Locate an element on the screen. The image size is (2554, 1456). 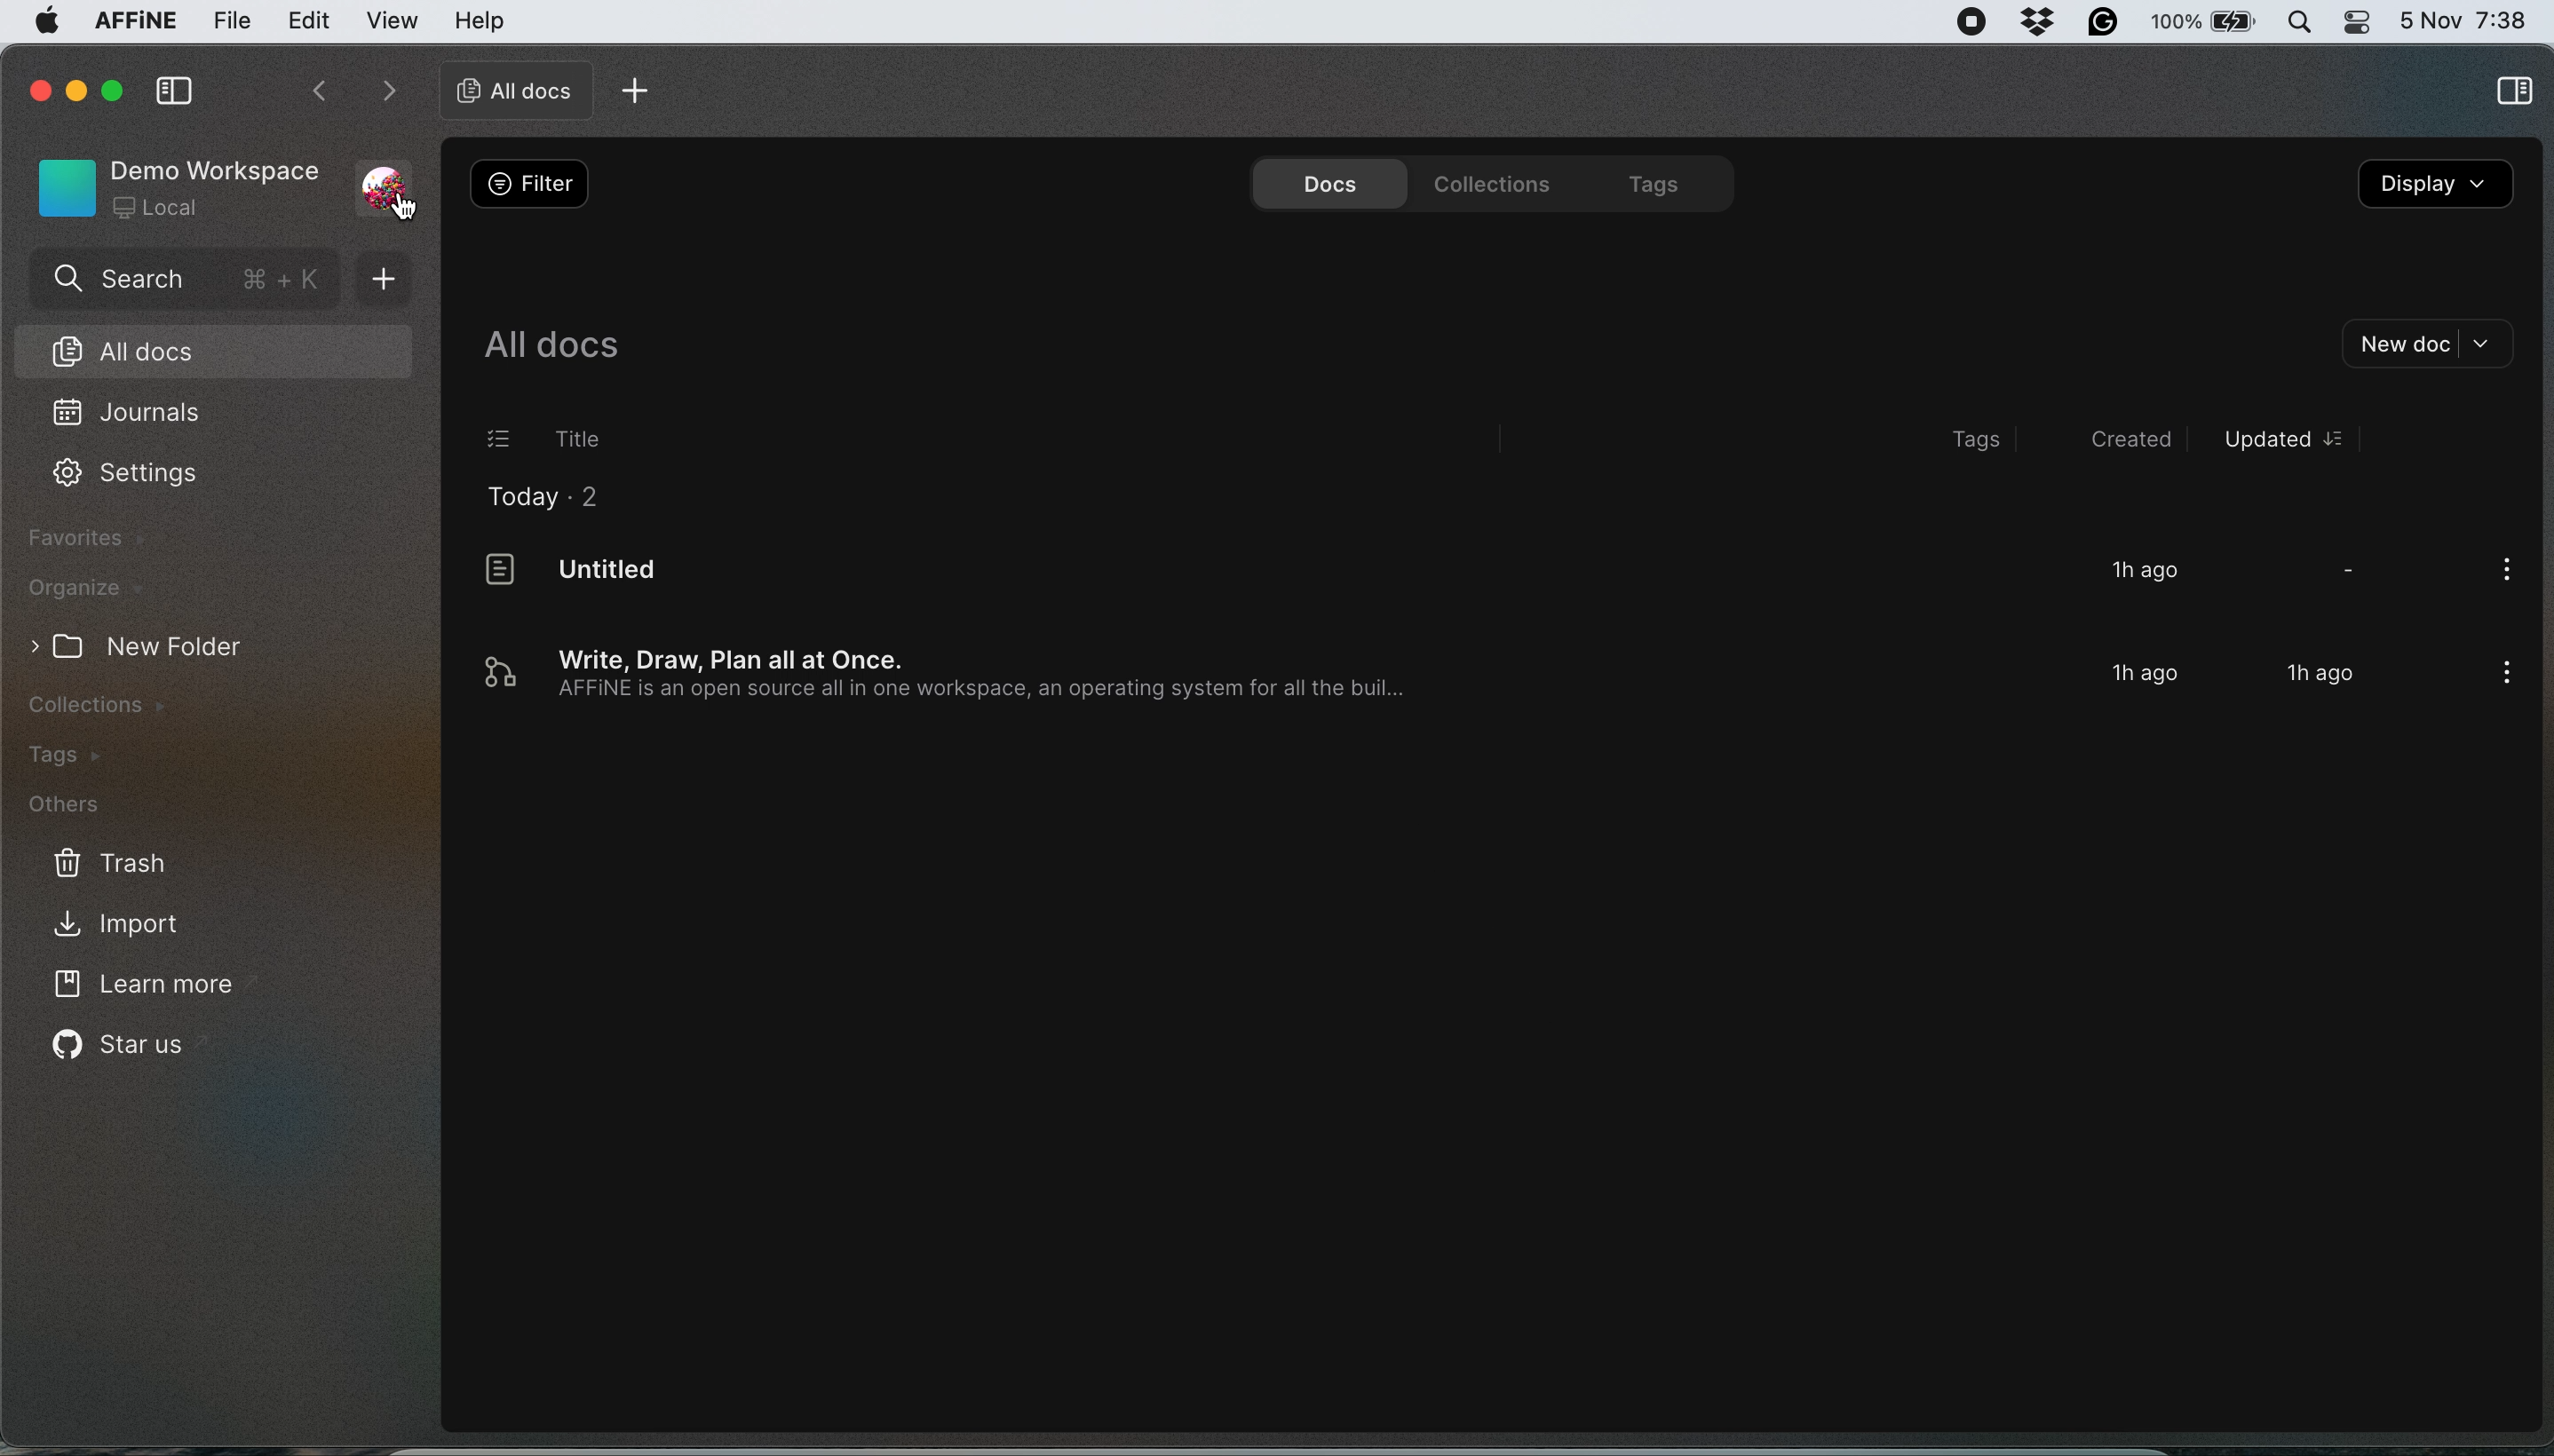
affine is located at coordinates (133, 24).